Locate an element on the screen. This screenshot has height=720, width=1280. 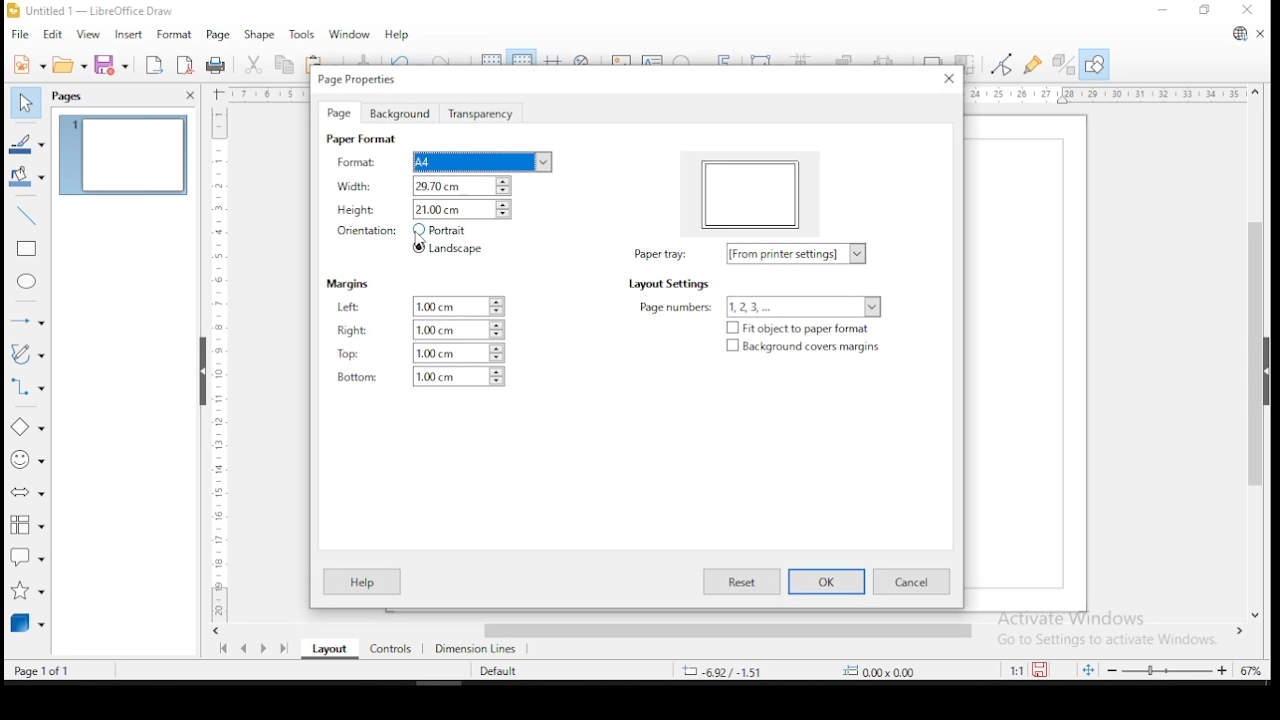
new is located at coordinates (25, 63).